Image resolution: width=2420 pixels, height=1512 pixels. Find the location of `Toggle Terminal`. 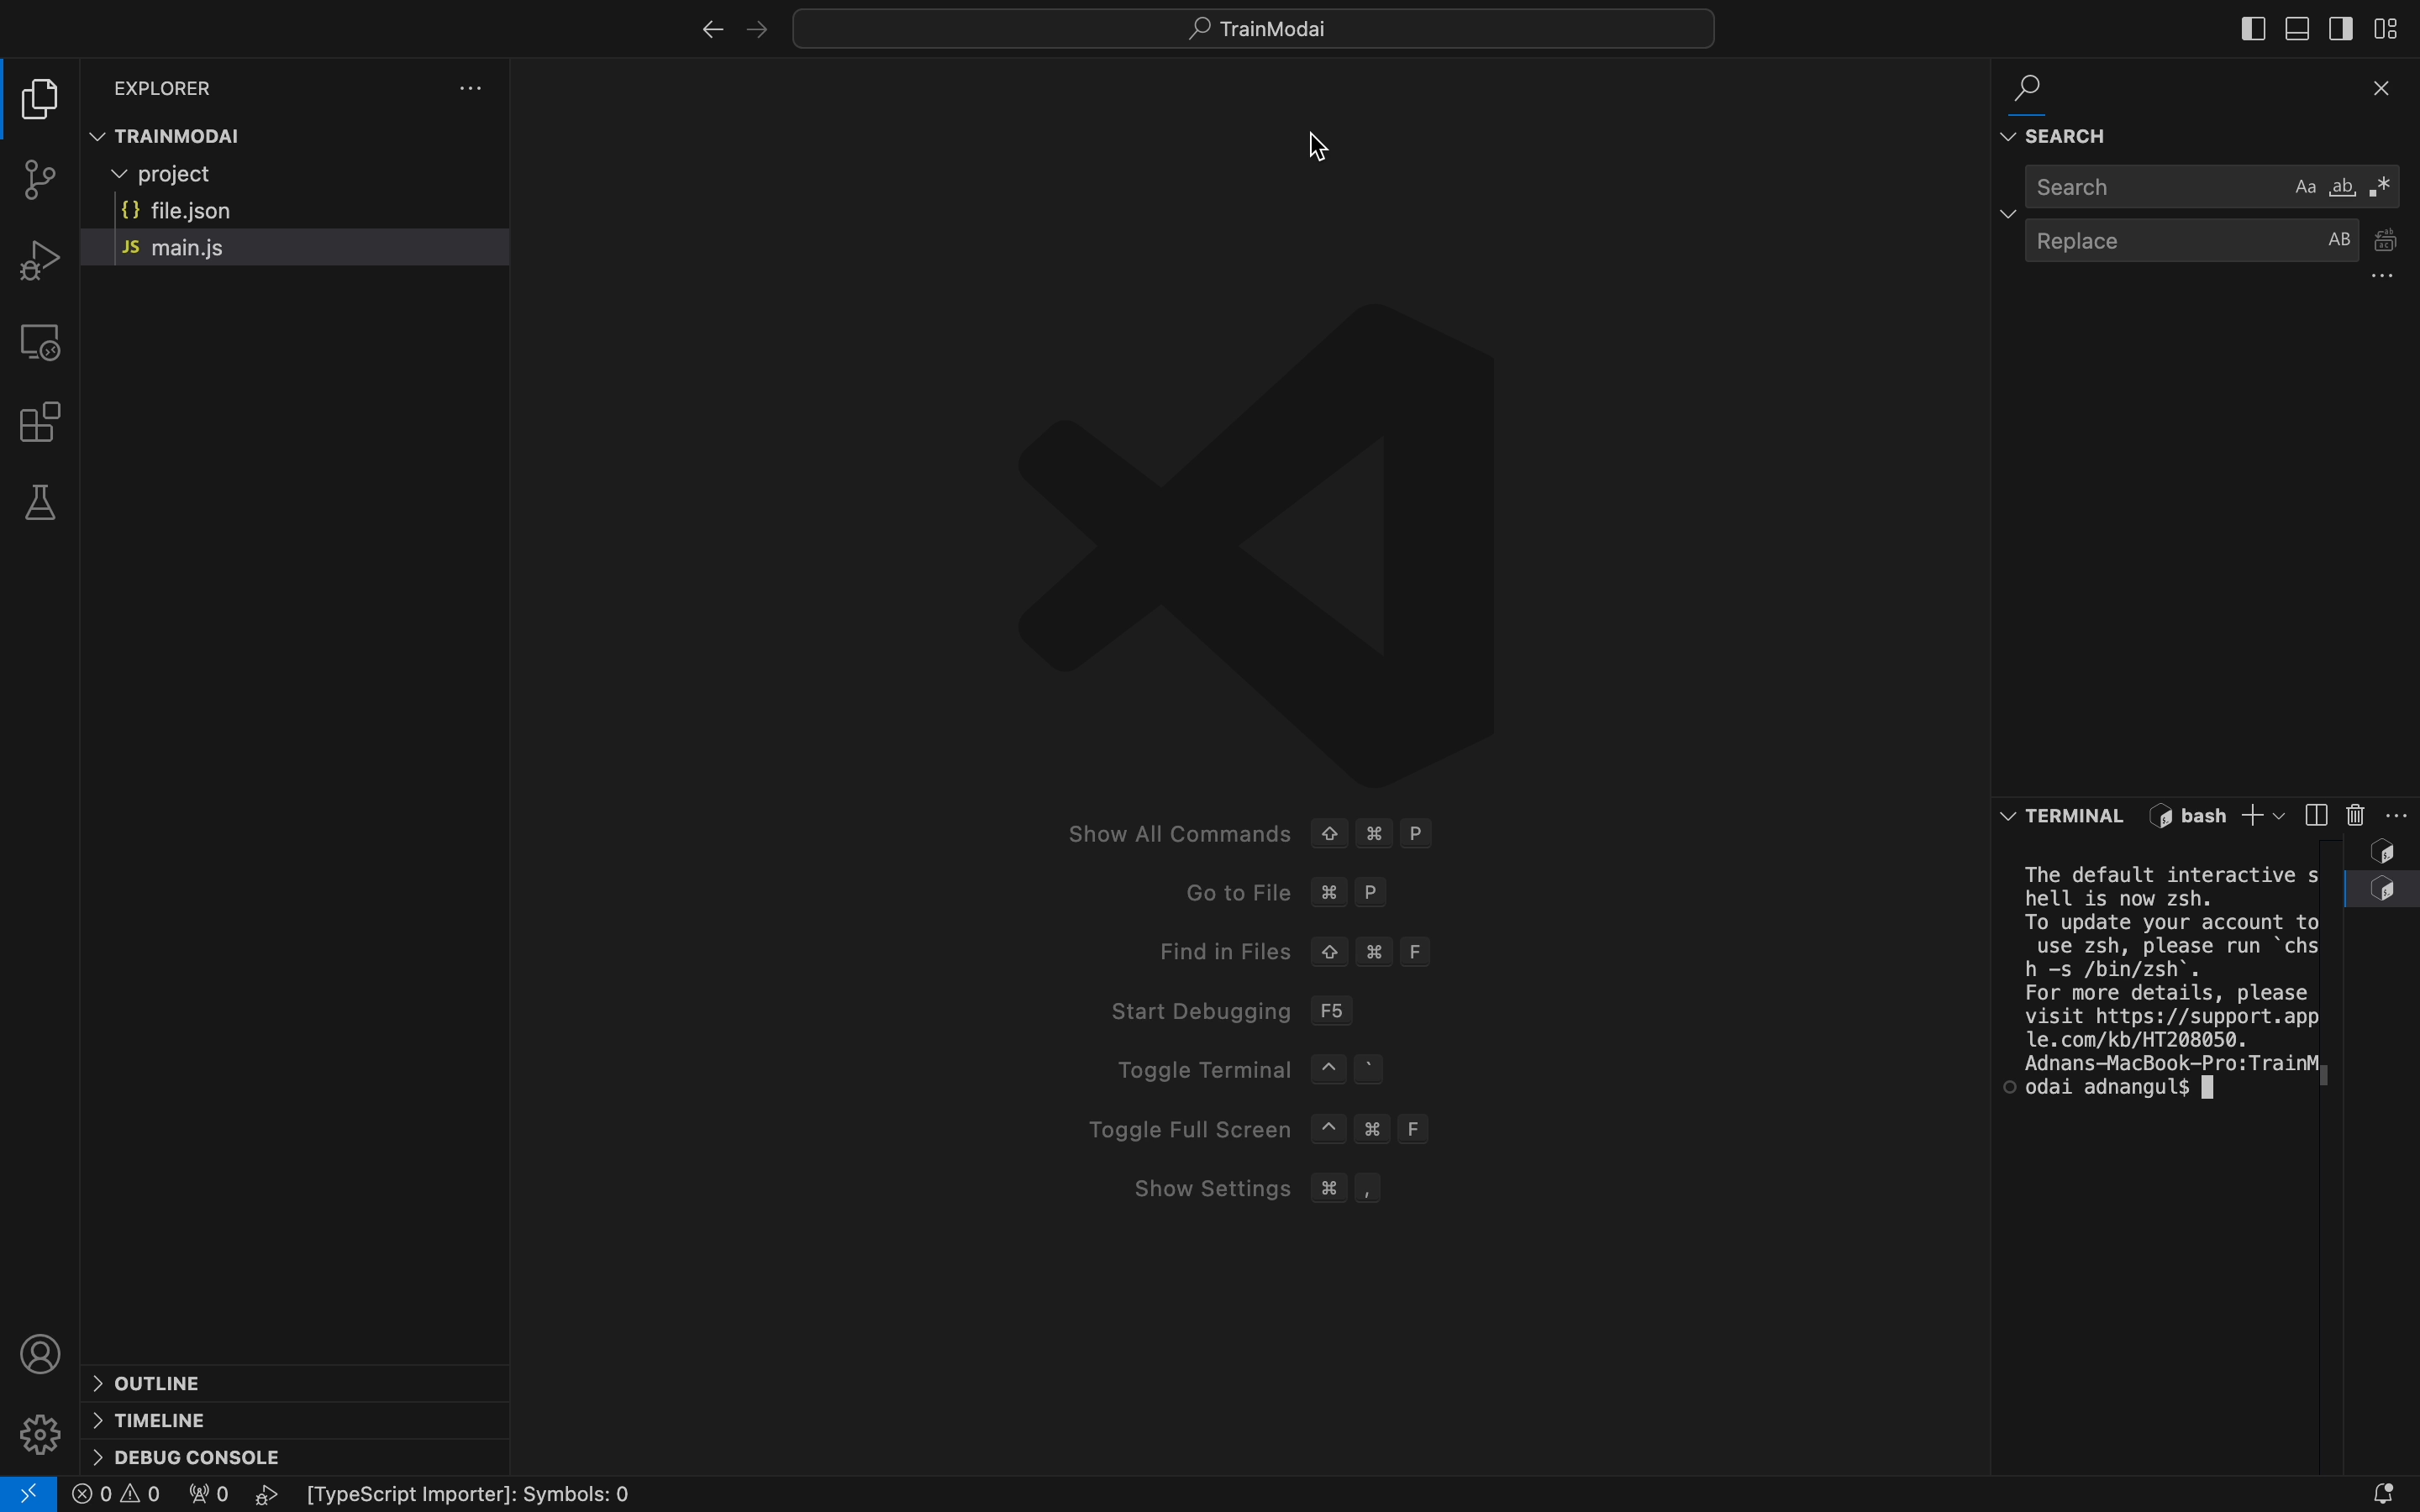

Toggle Terminal is located at coordinates (1239, 1072).